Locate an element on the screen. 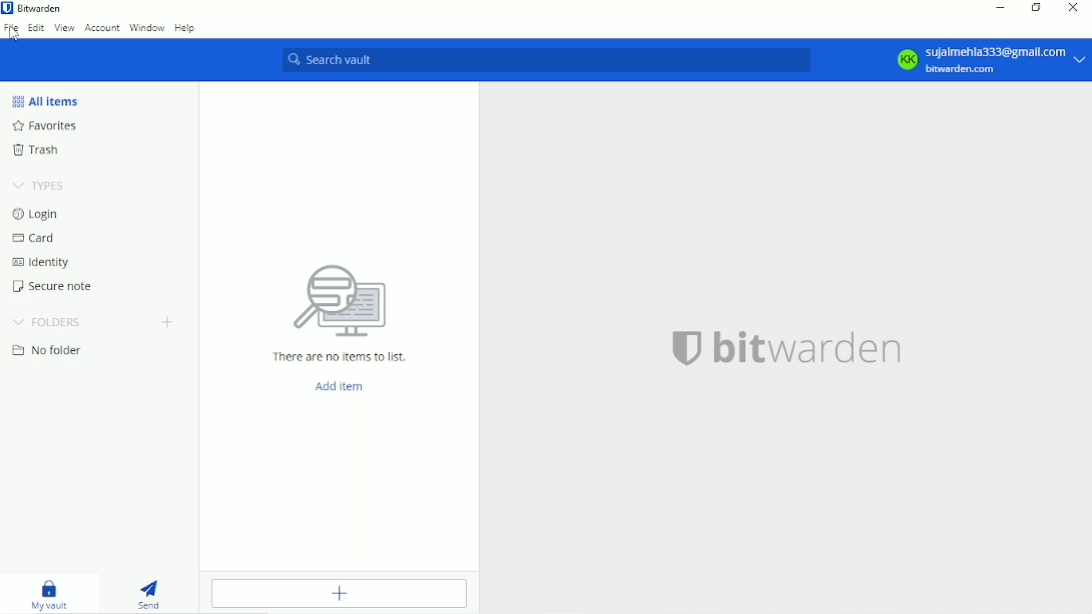 The image size is (1092, 614). No folder is located at coordinates (47, 352).